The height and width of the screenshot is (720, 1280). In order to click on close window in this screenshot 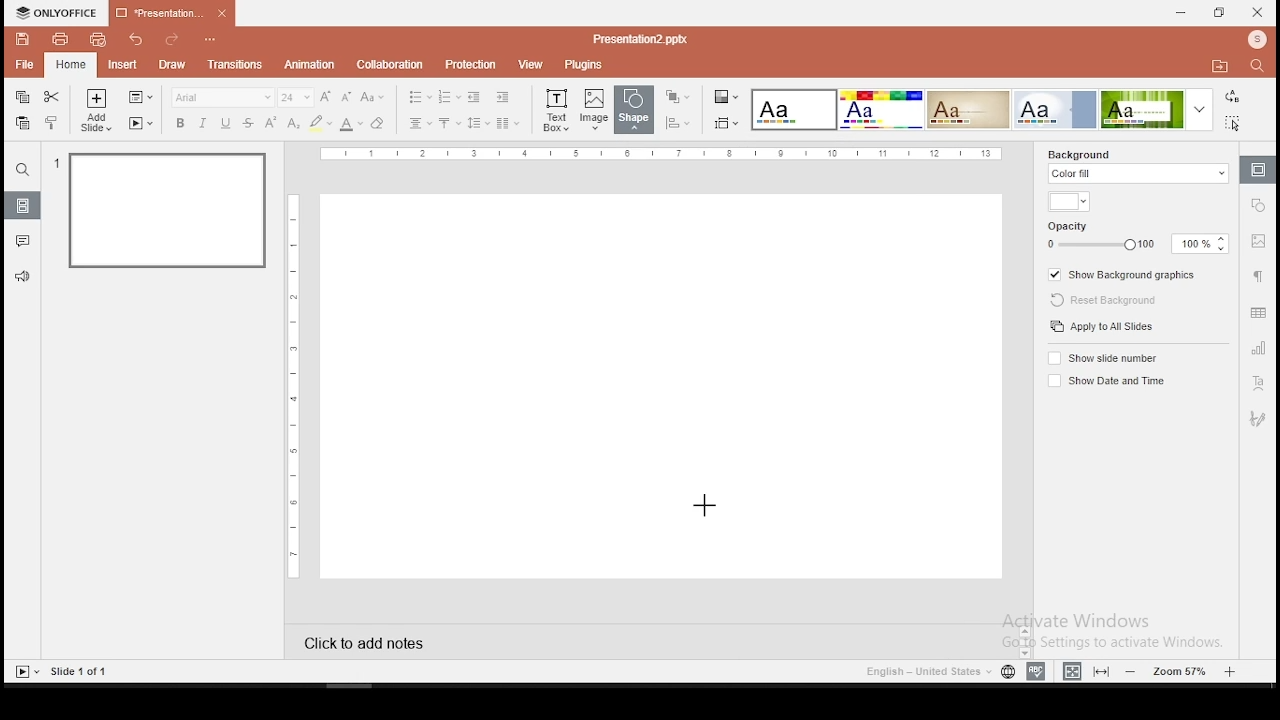, I will do `click(1258, 12)`.